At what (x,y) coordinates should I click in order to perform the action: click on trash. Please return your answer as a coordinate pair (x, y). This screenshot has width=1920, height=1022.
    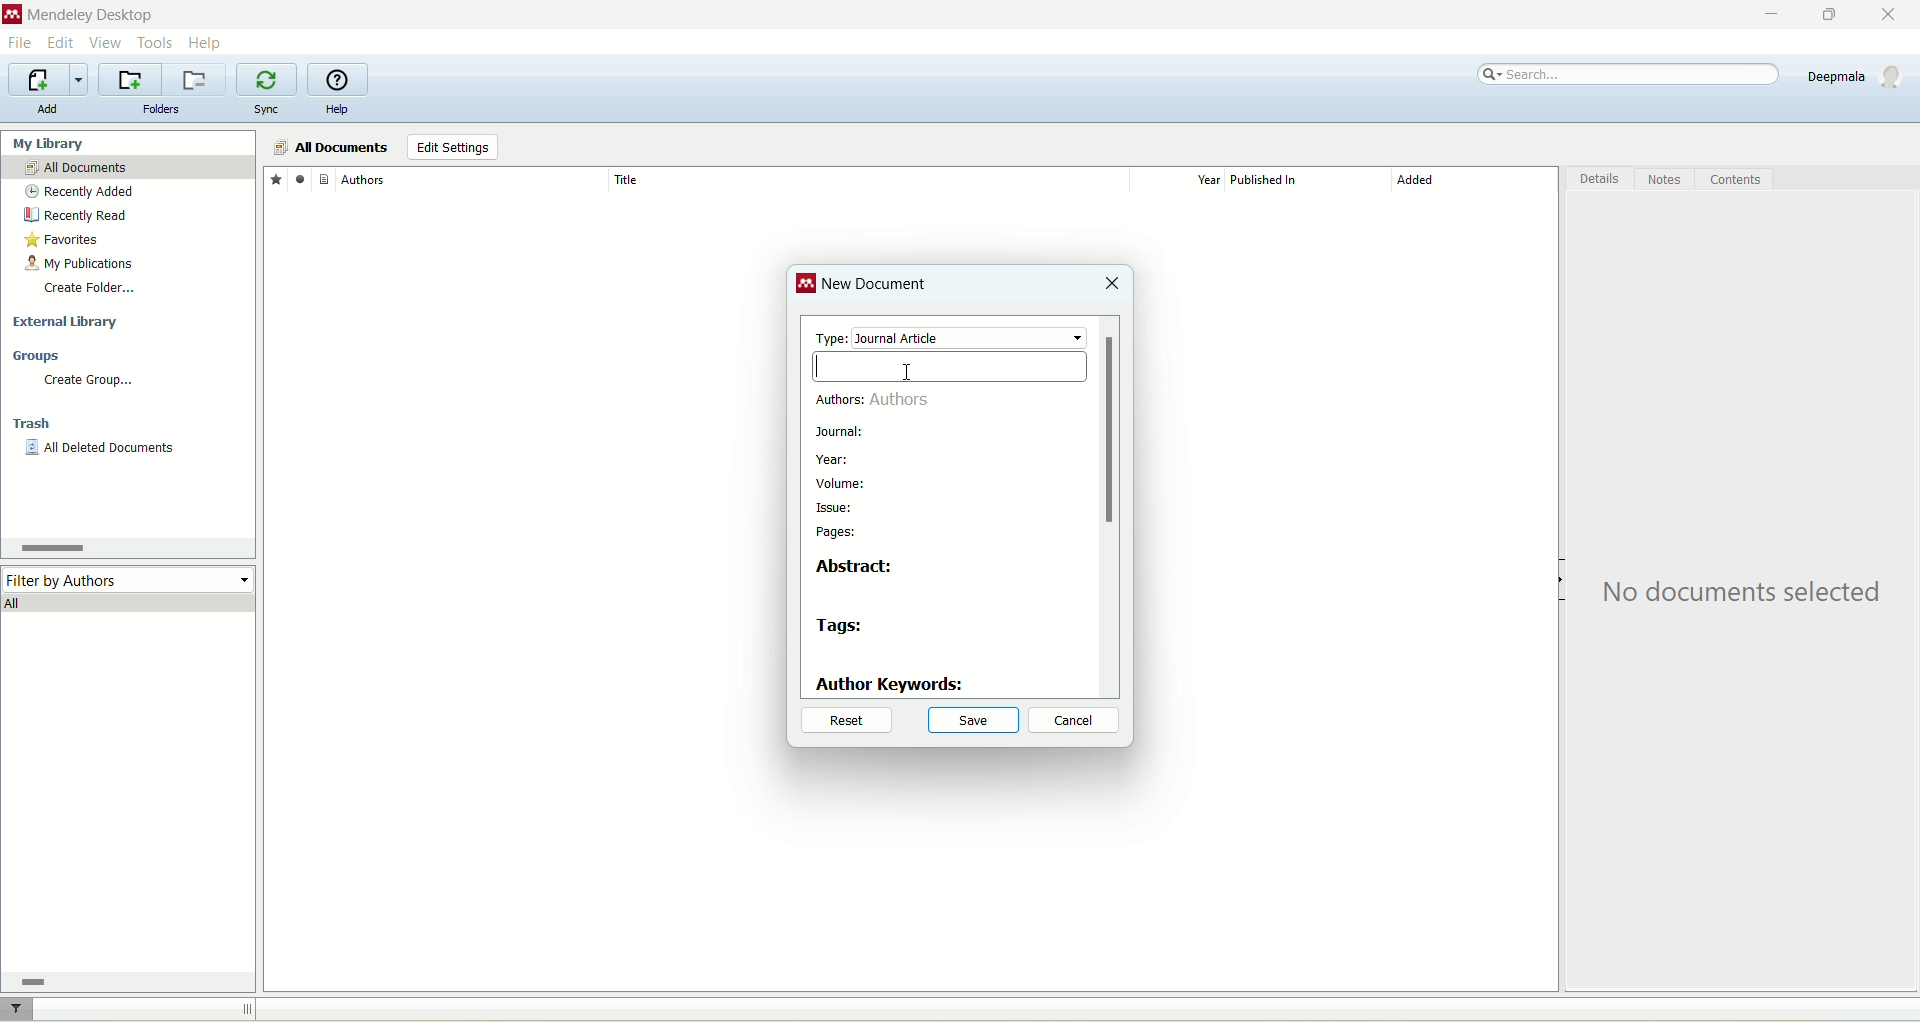
    Looking at the image, I should click on (35, 426).